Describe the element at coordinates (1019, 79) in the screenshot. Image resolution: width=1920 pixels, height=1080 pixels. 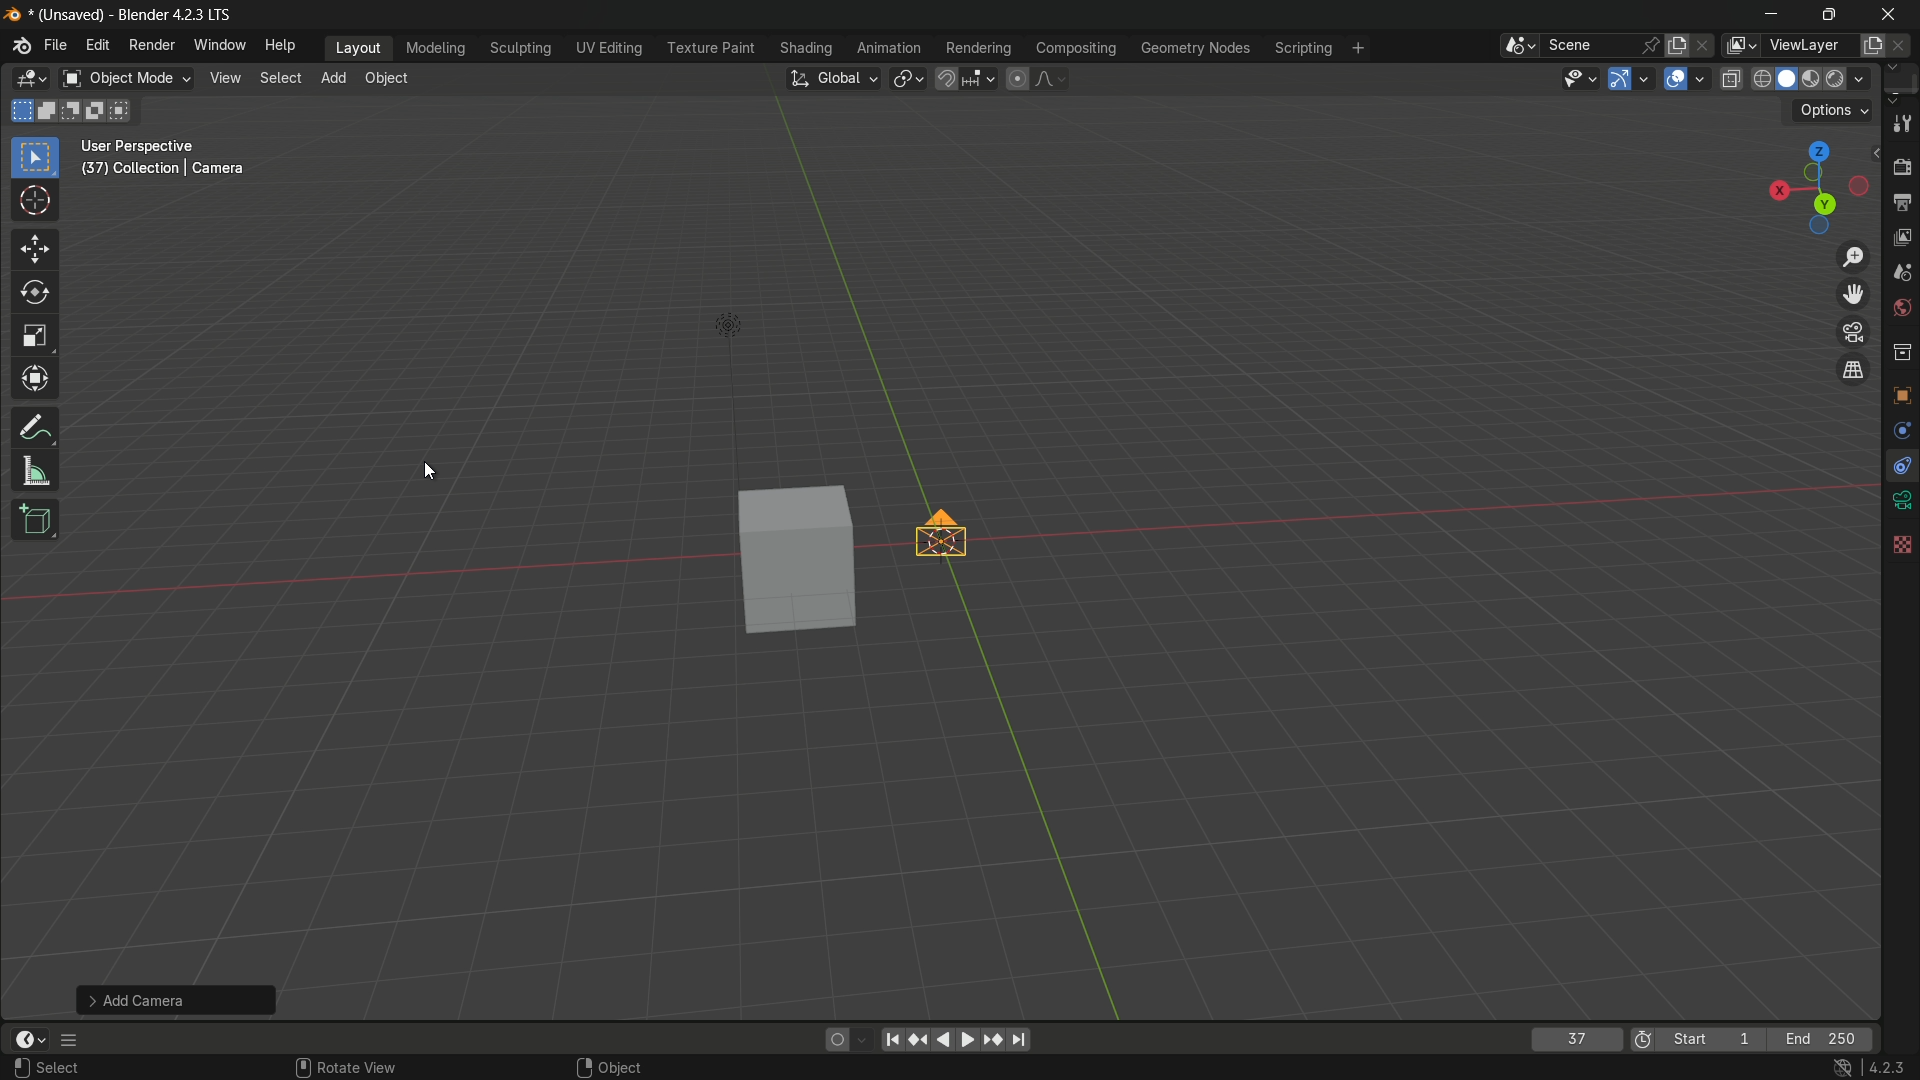
I see `proportional editing object` at that location.